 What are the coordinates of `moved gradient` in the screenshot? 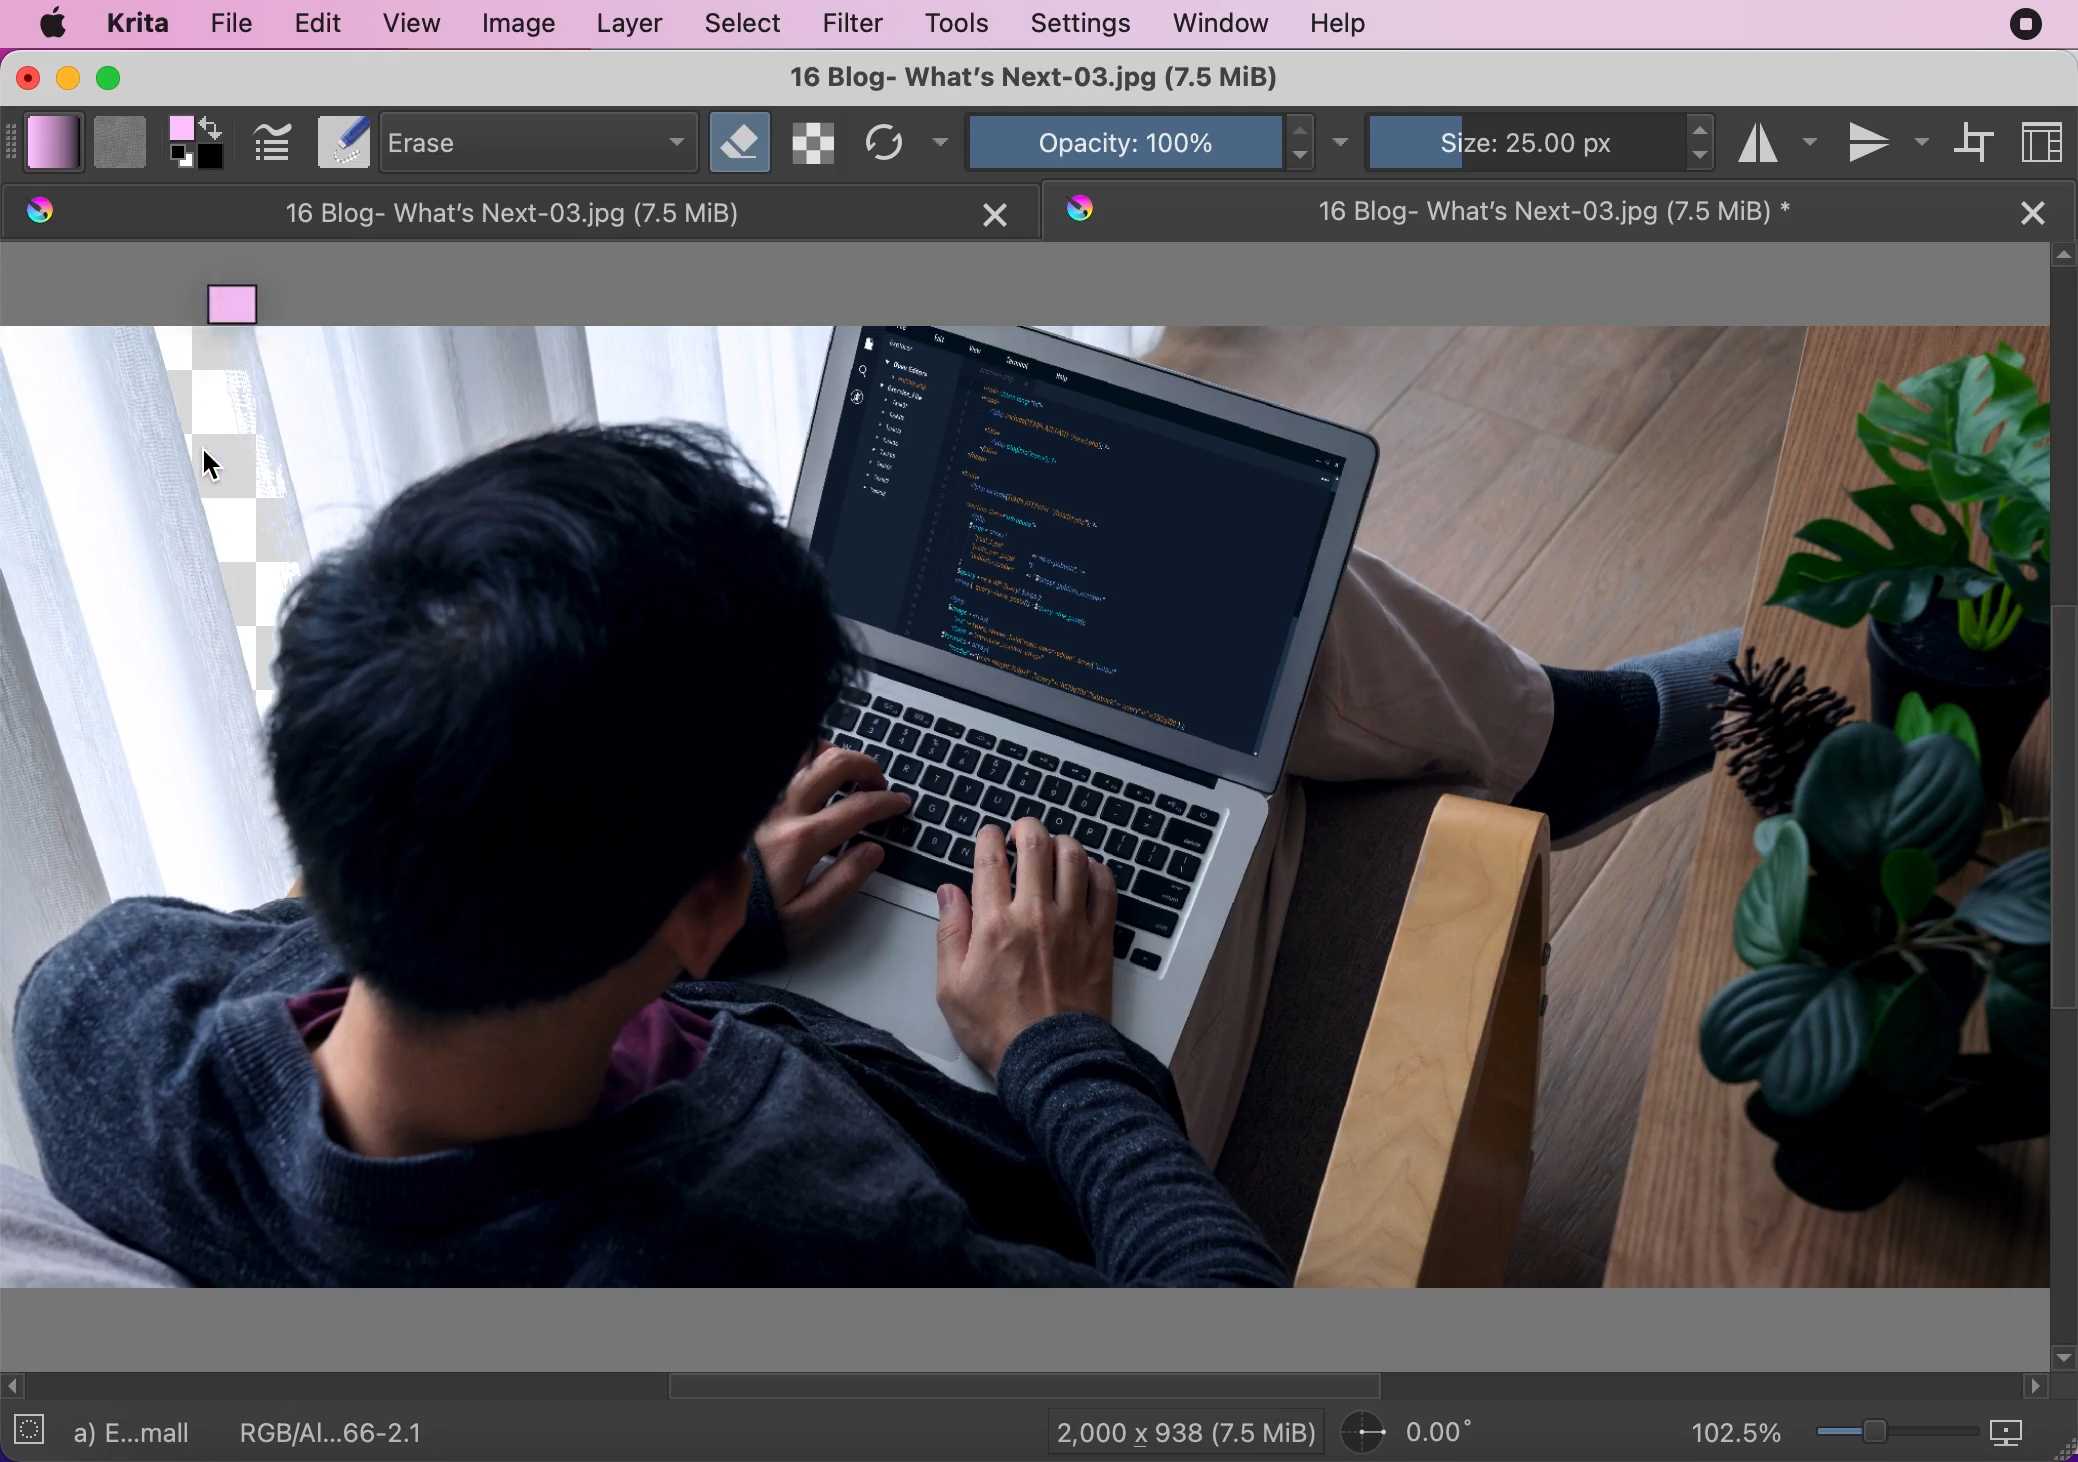 It's located at (231, 299).